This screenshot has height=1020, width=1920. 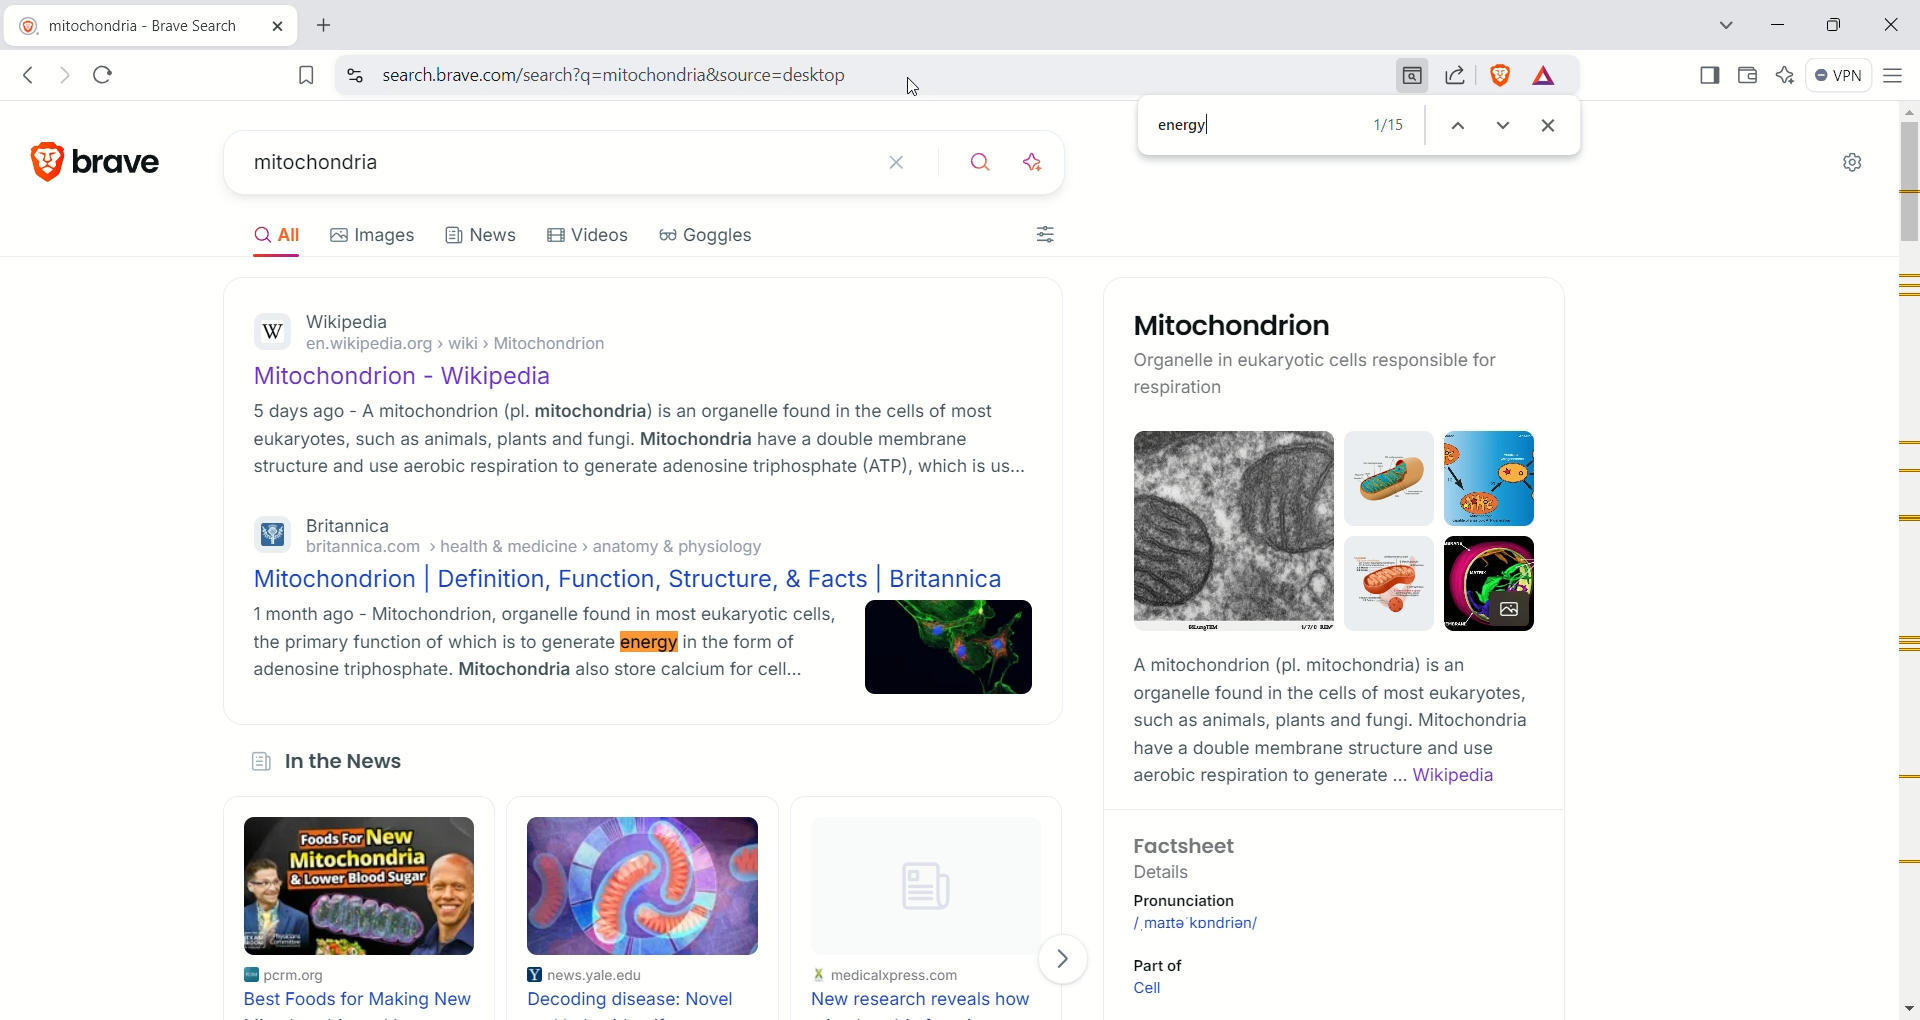 What do you see at coordinates (361, 878) in the screenshot?
I see `Foods For, NEW Mitochondria & lower blood sugar` at bounding box center [361, 878].